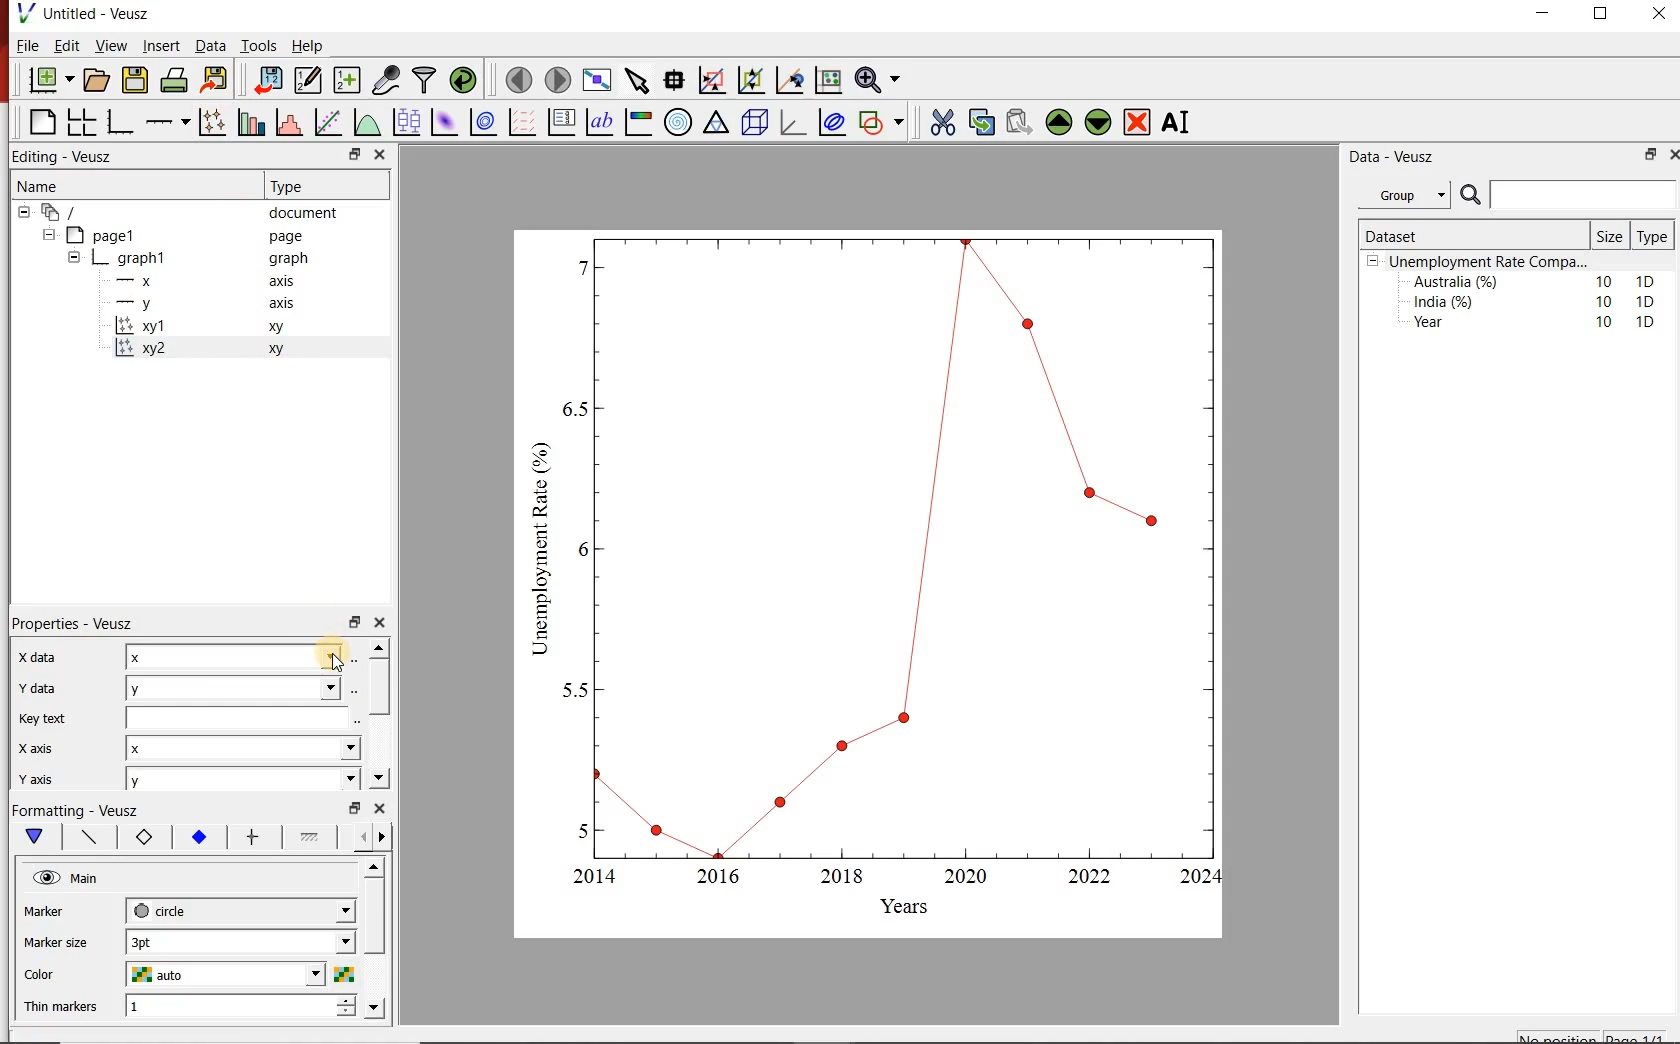 This screenshot has width=1680, height=1044. What do you see at coordinates (73, 260) in the screenshot?
I see `collapse` at bounding box center [73, 260].